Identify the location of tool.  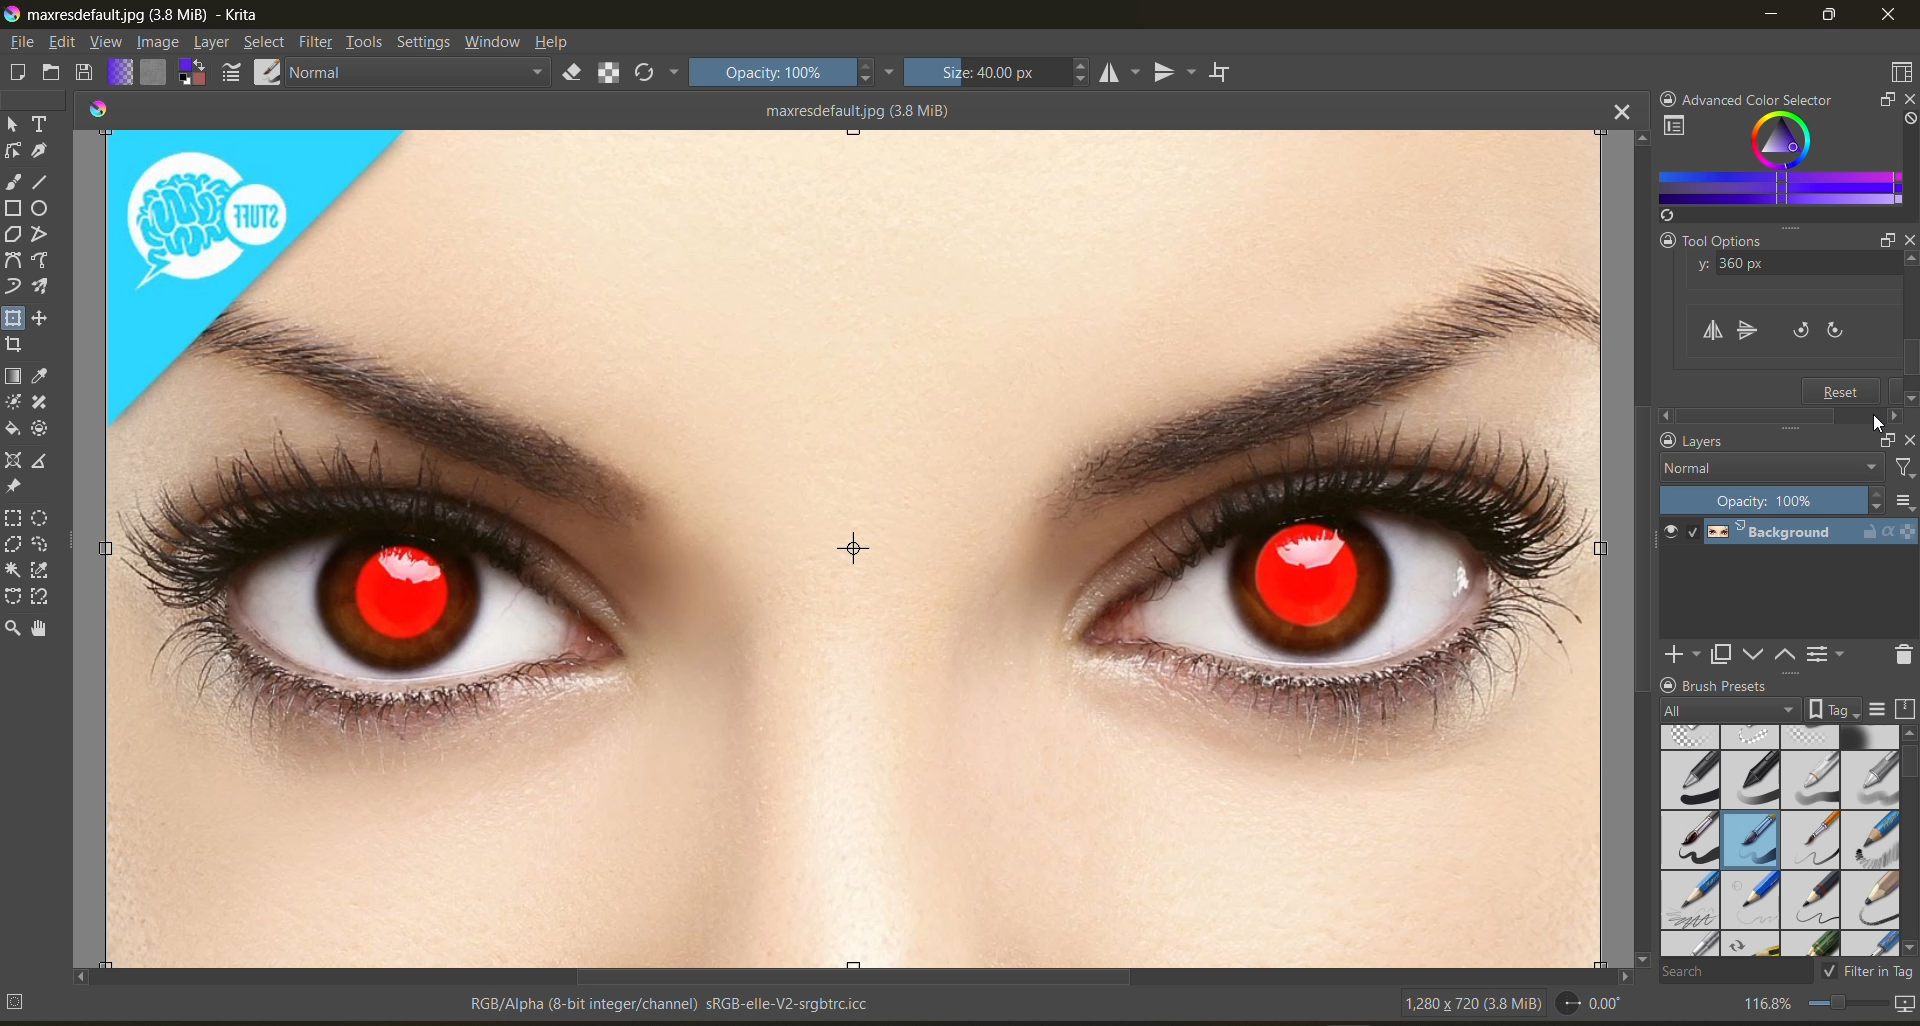
(12, 594).